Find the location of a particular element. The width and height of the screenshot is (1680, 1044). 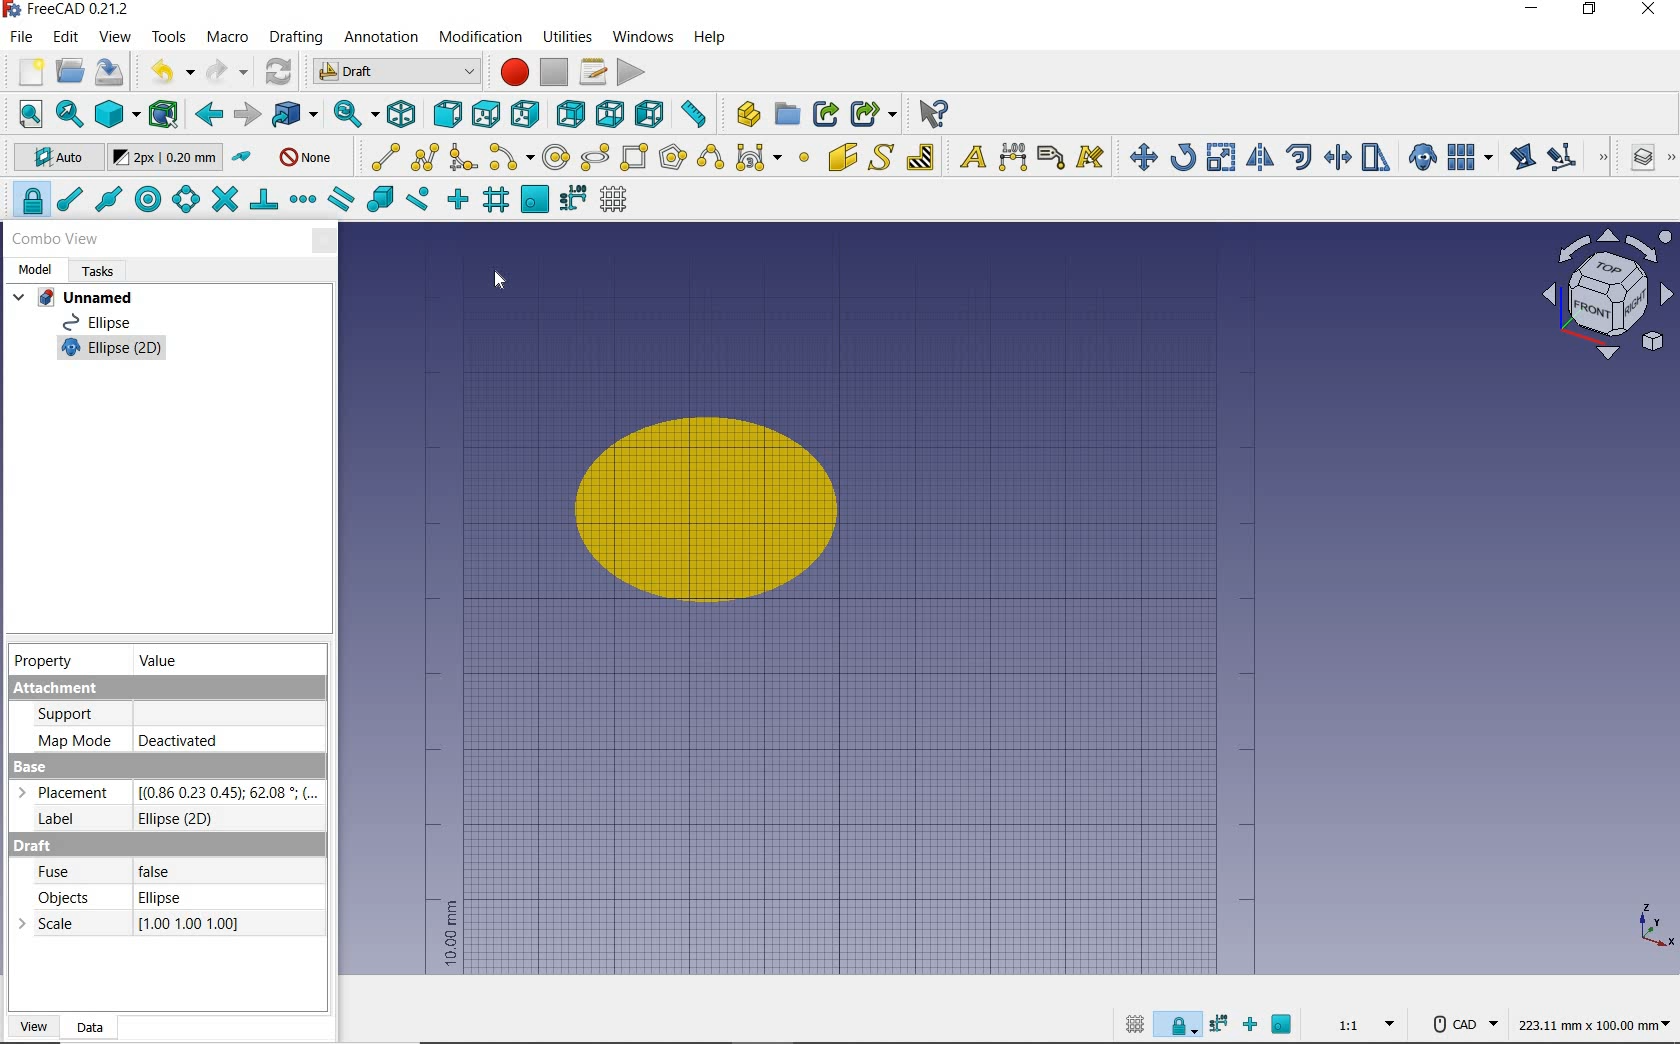

label is located at coordinates (1051, 157).